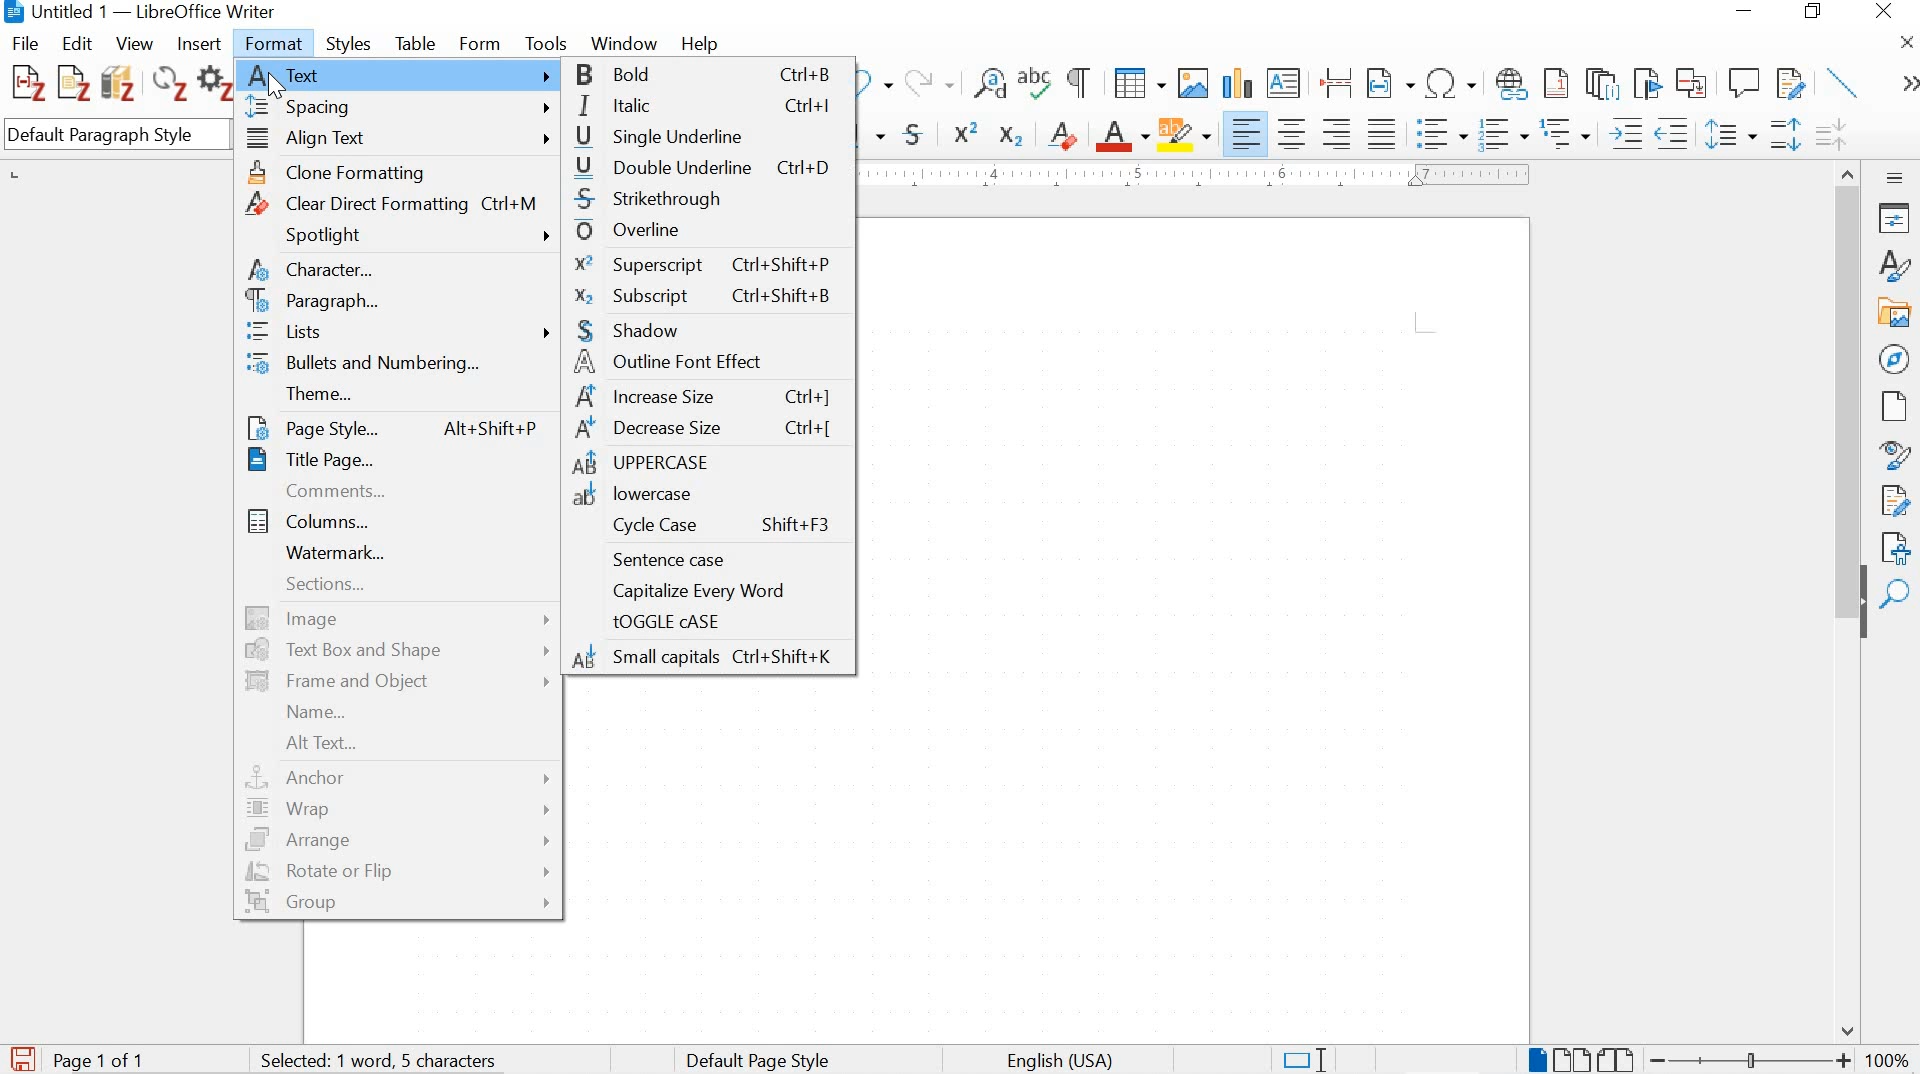  What do you see at coordinates (167, 86) in the screenshot?
I see `refresh` at bounding box center [167, 86].